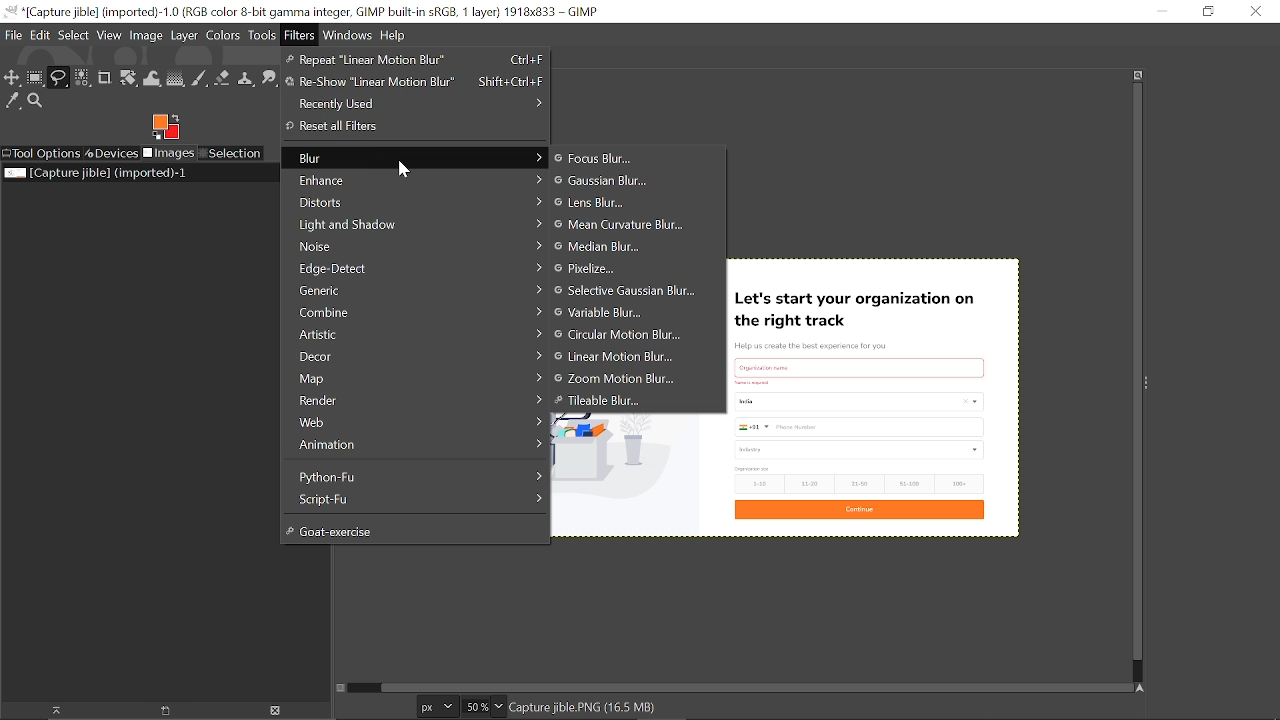  What do you see at coordinates (146, 34) in the screenshot?
I see `Image` at bounding box center [146, 34].